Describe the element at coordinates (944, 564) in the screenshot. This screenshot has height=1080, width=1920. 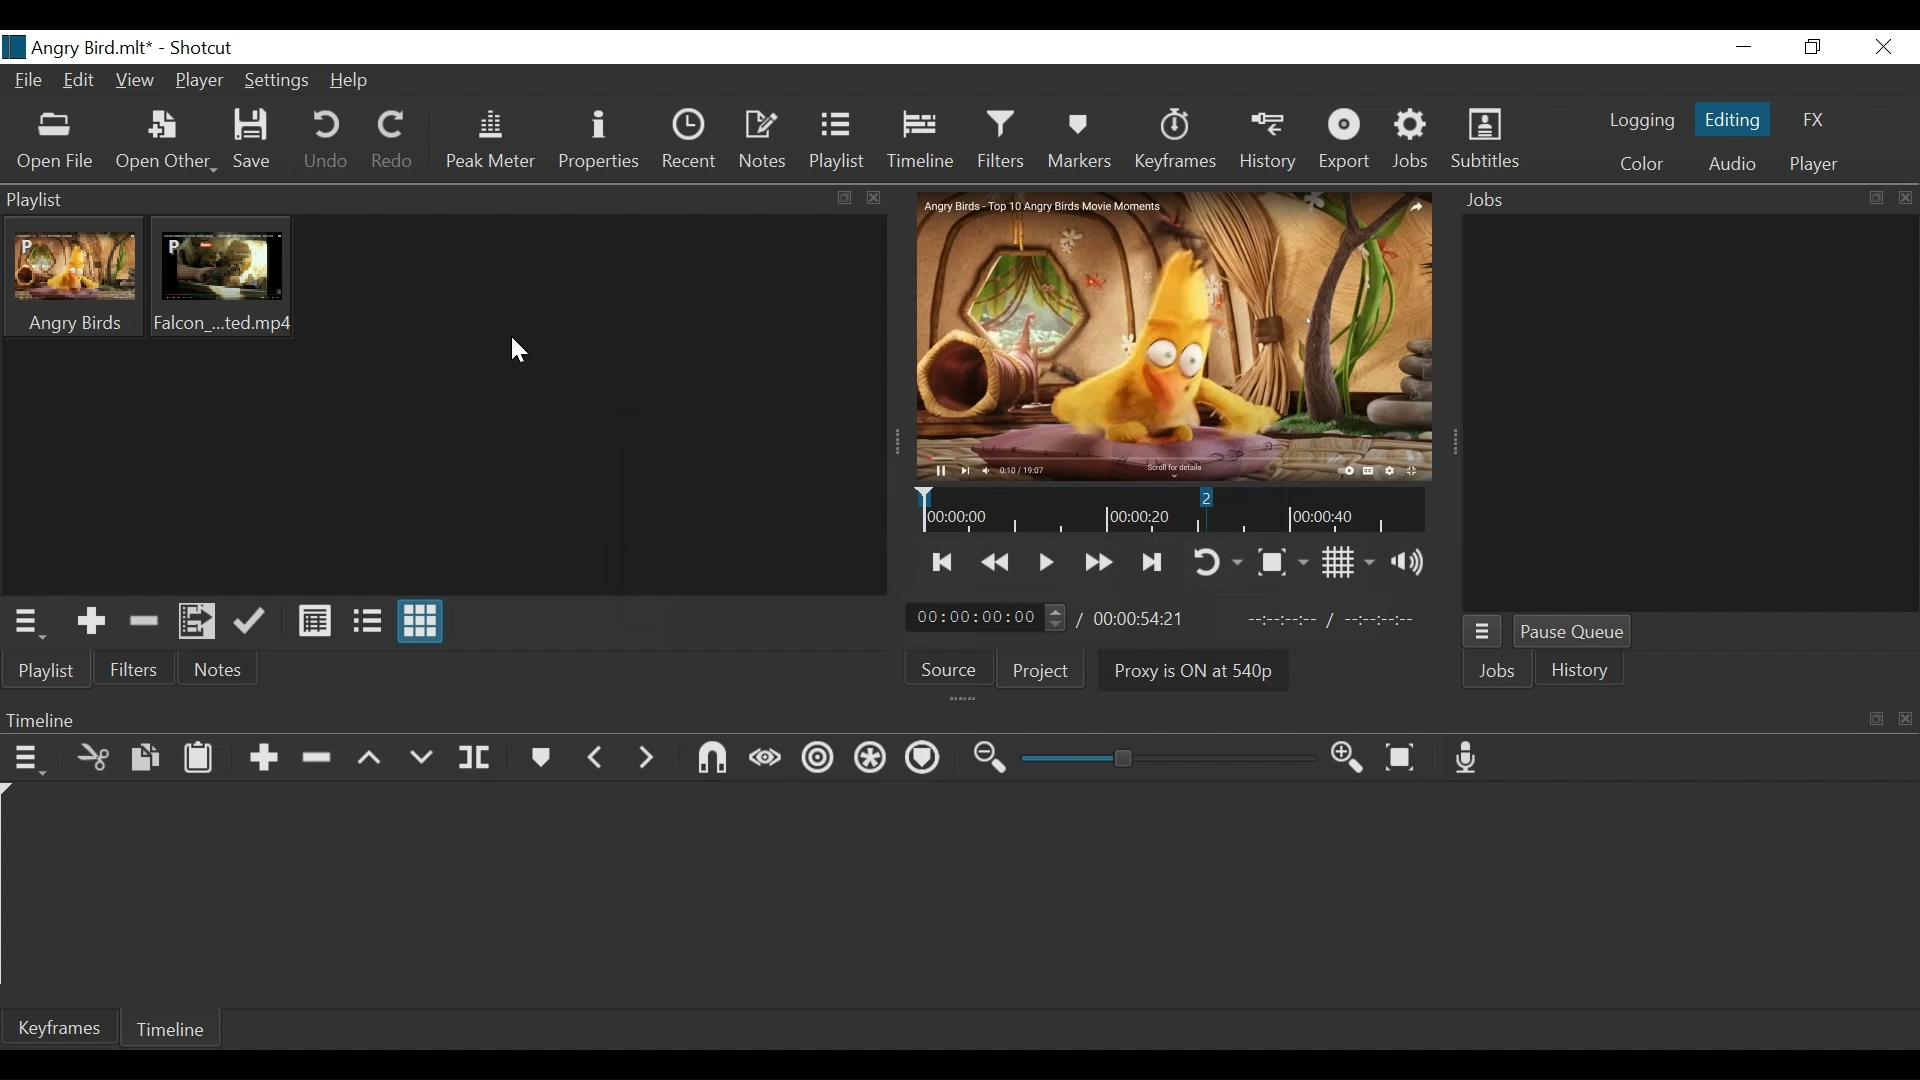
I see `Skip to the previous point` at that location.